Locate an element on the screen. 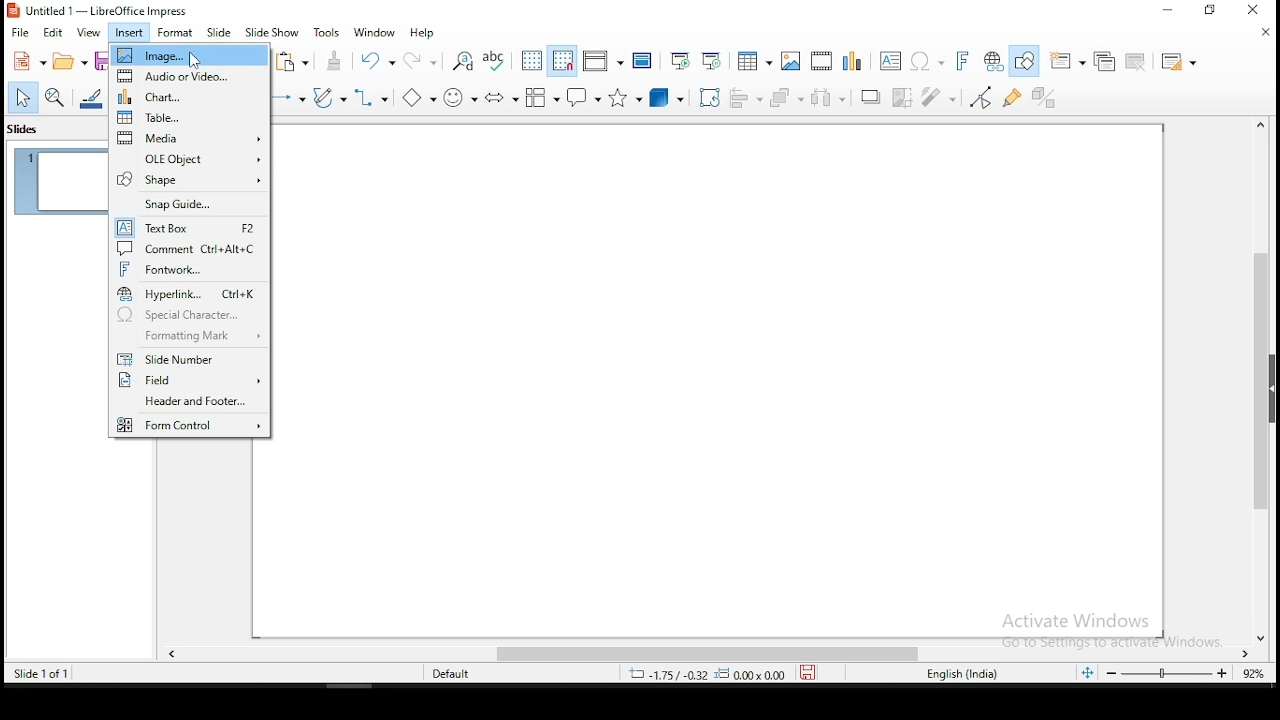 Image resolution: width=1280 pixels, height=720 pixels. comment is located at coordinates (190, 248).